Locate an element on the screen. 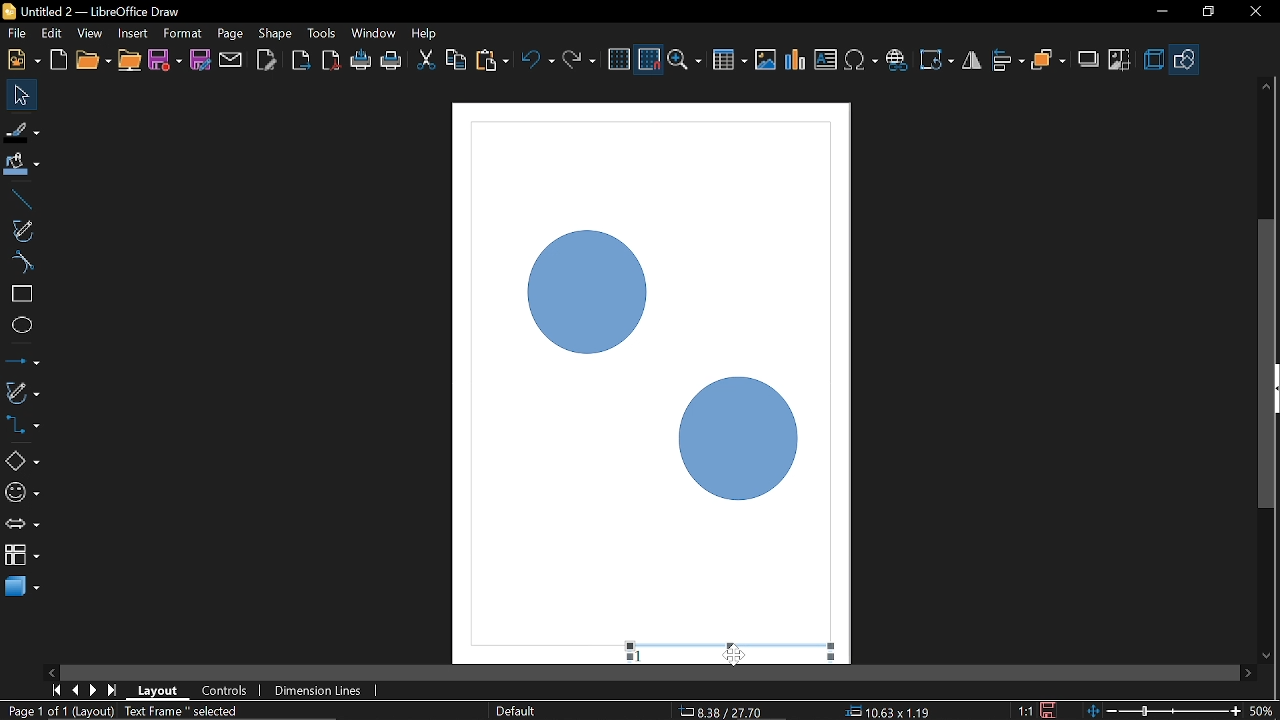 The image size is (1280, 720). Shadow is located at coordinates (1089, 62).